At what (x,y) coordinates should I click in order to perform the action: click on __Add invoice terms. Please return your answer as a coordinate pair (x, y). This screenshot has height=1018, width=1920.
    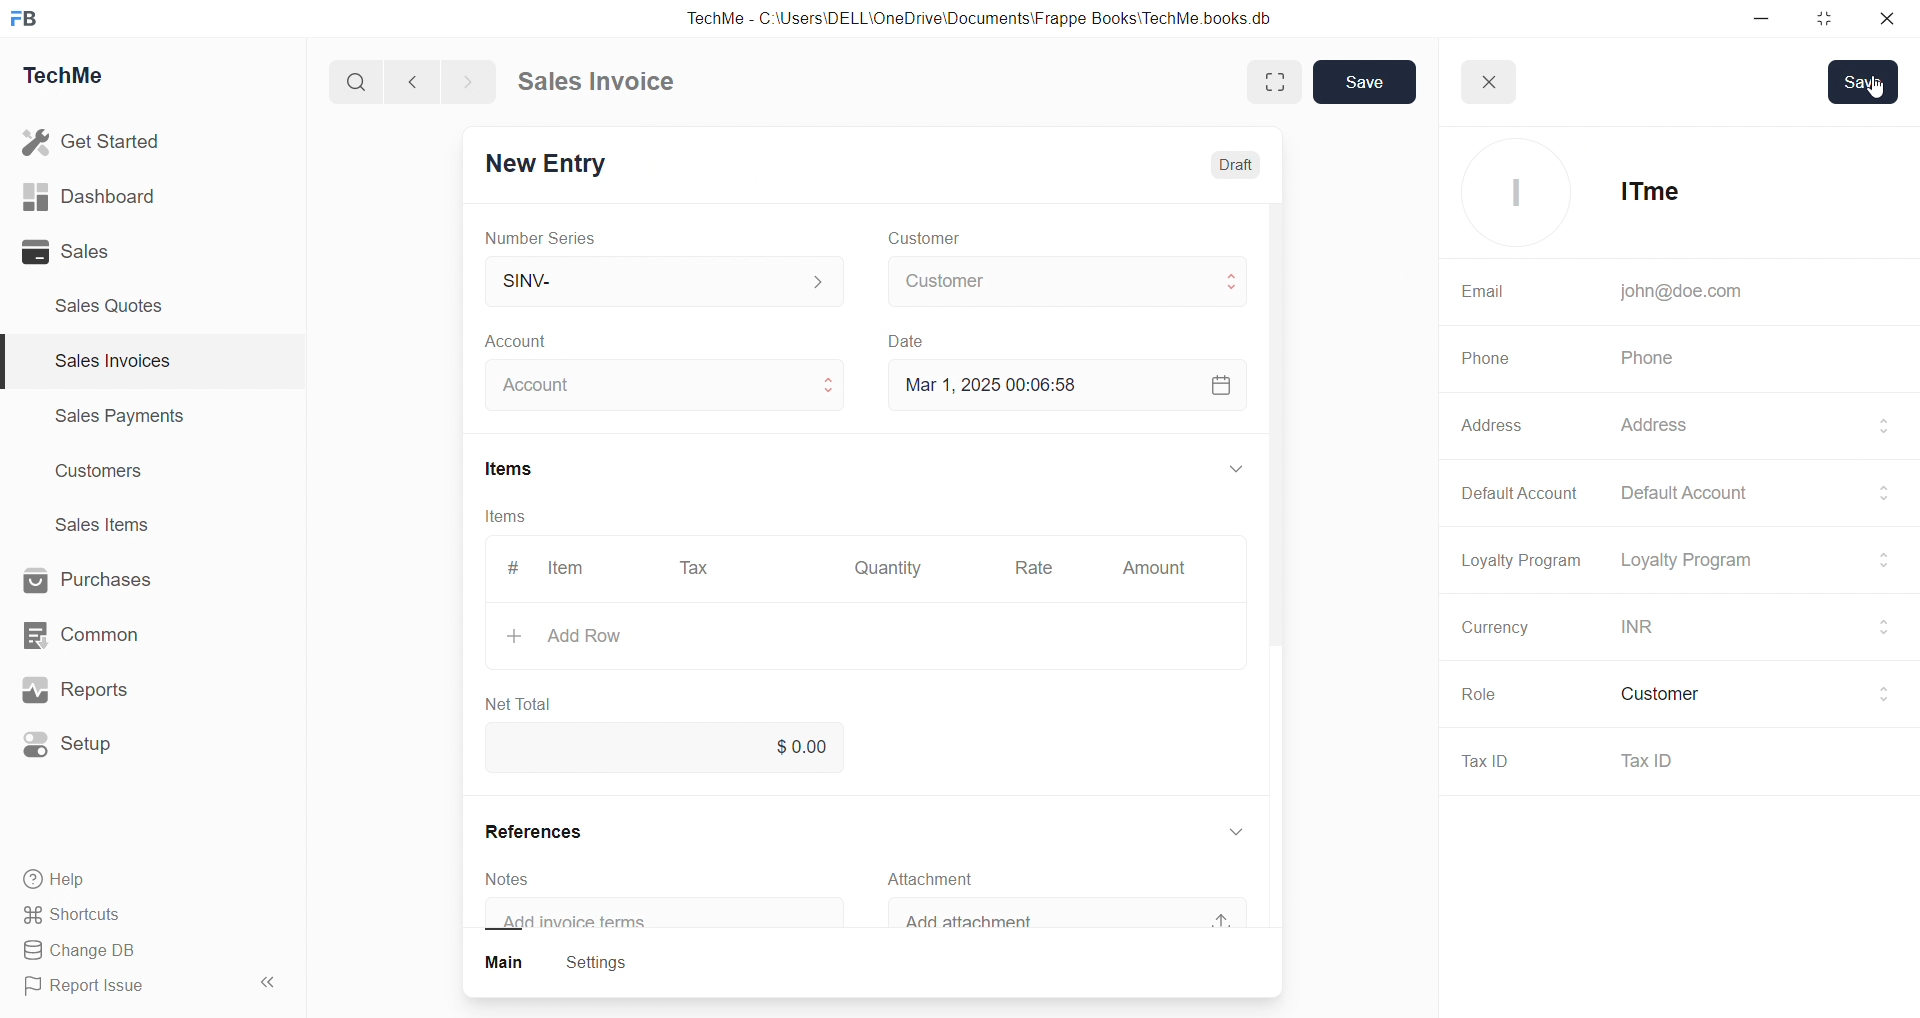
    Looking at the image, I should click on (591, 919).